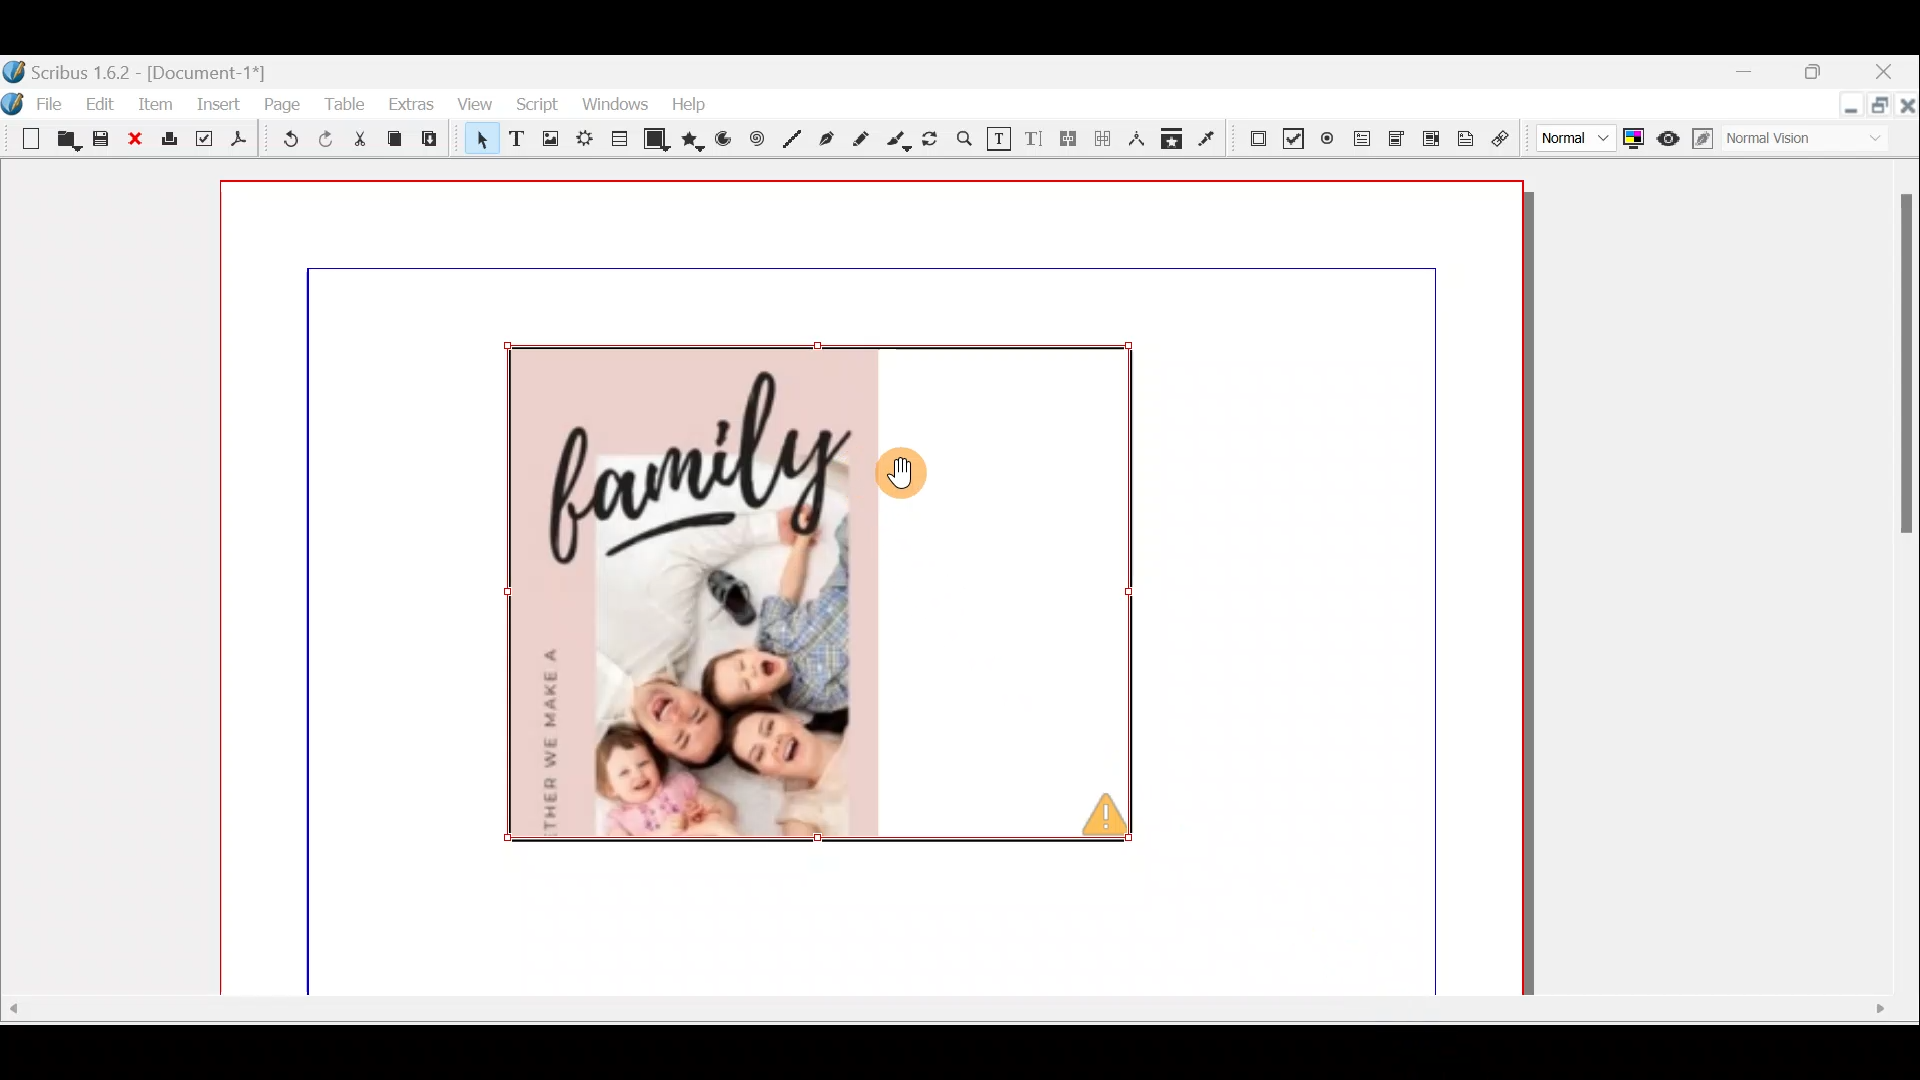 The image size is (1920, 1080). Describe the element at coordinates (1138, 137) in the screenshot. I see `Measurements` at that location.